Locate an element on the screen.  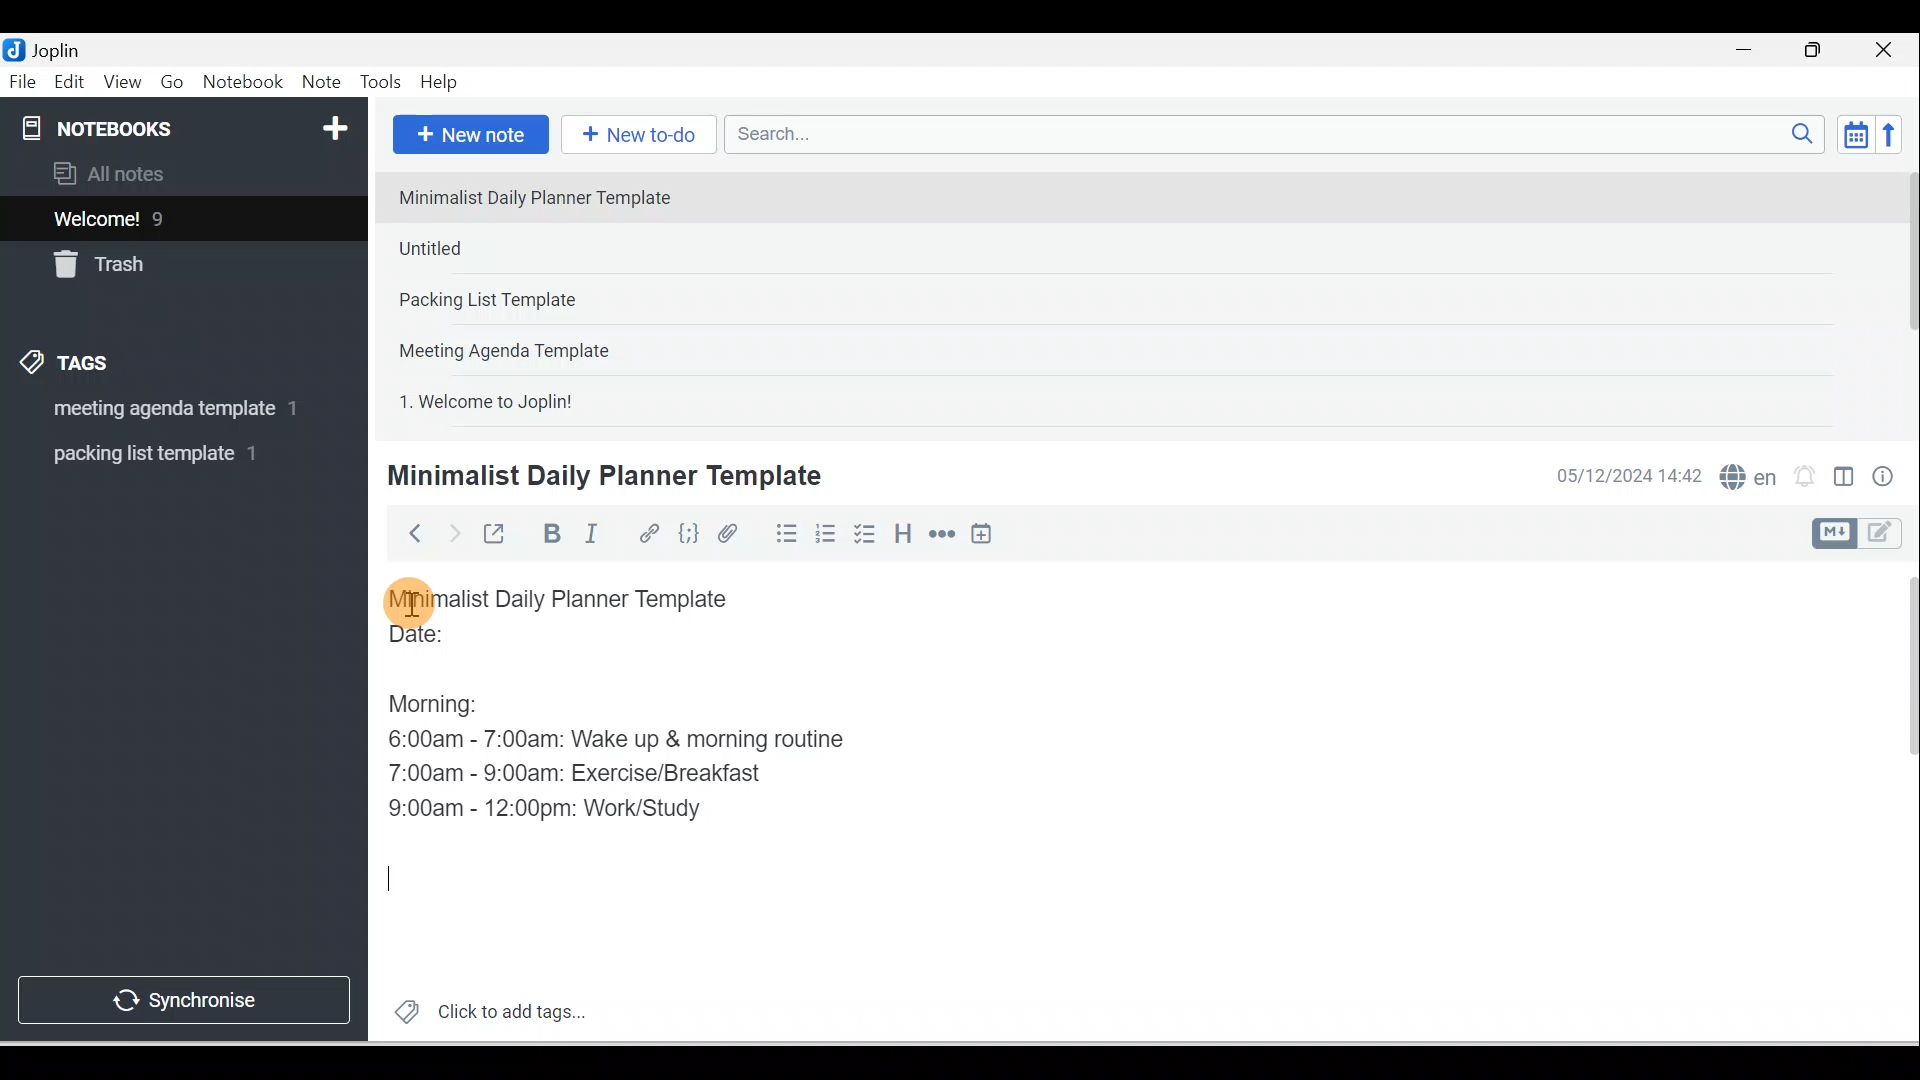
Checkbox is located at coordinates (863, 534).